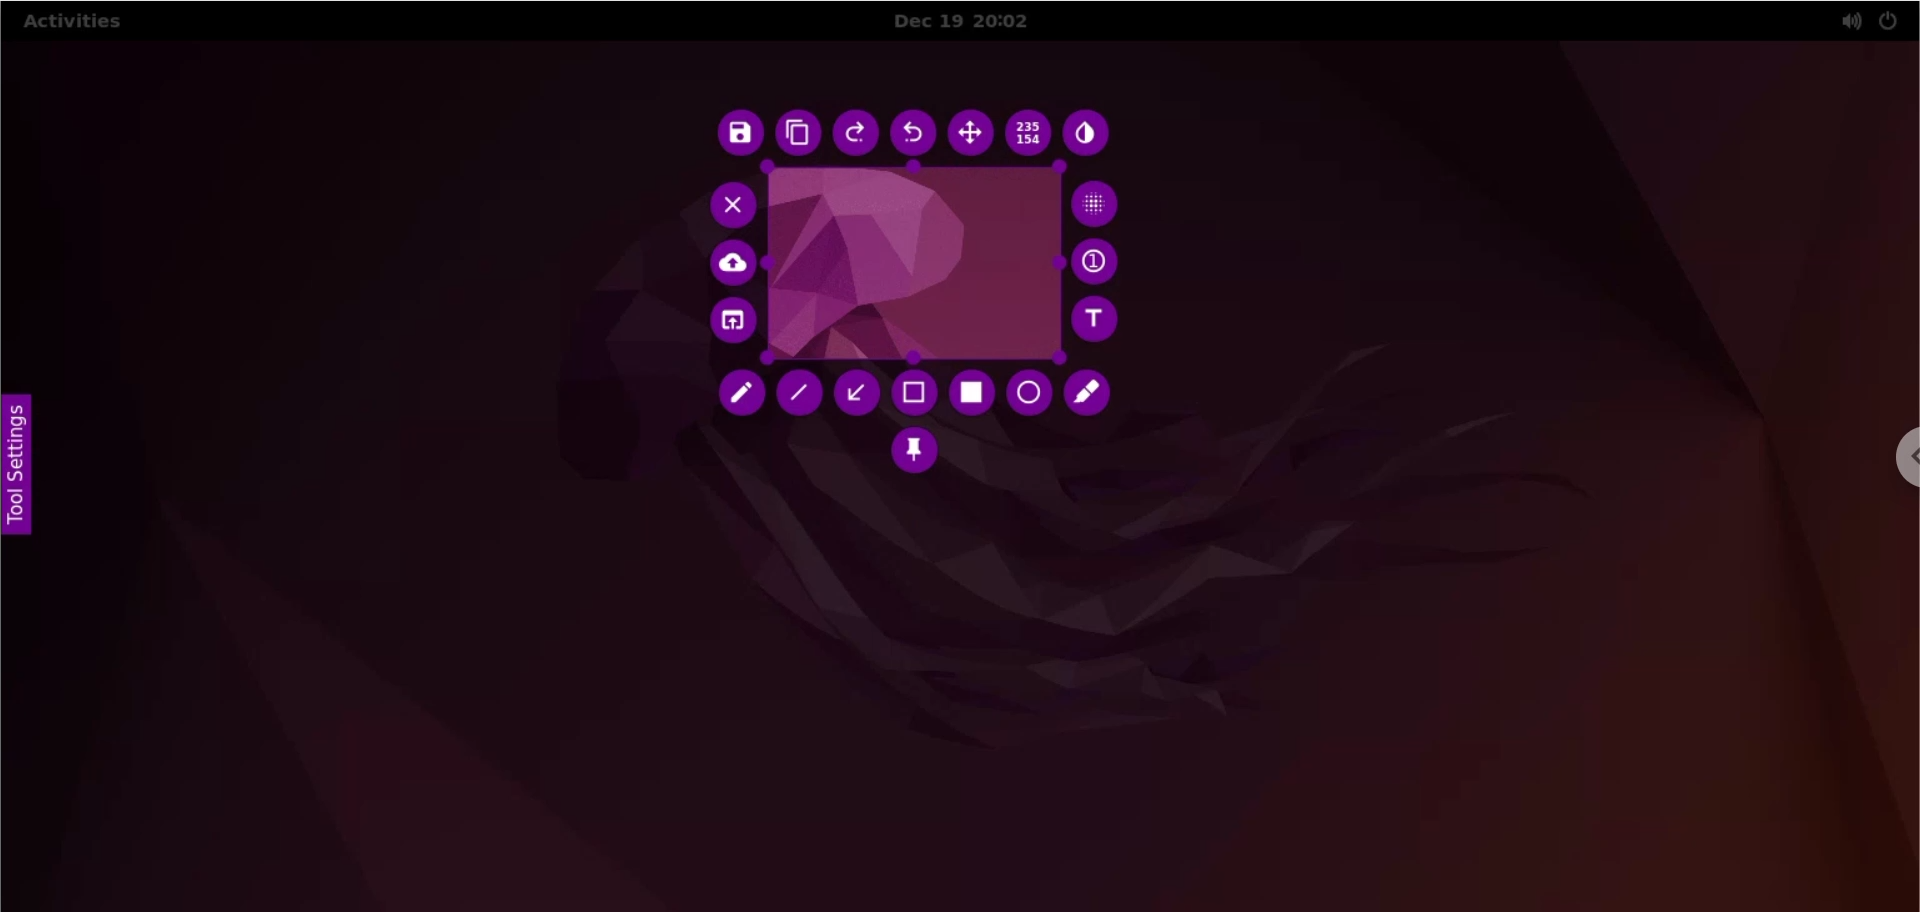  I want to click on arrow tool, so click(857, 392).